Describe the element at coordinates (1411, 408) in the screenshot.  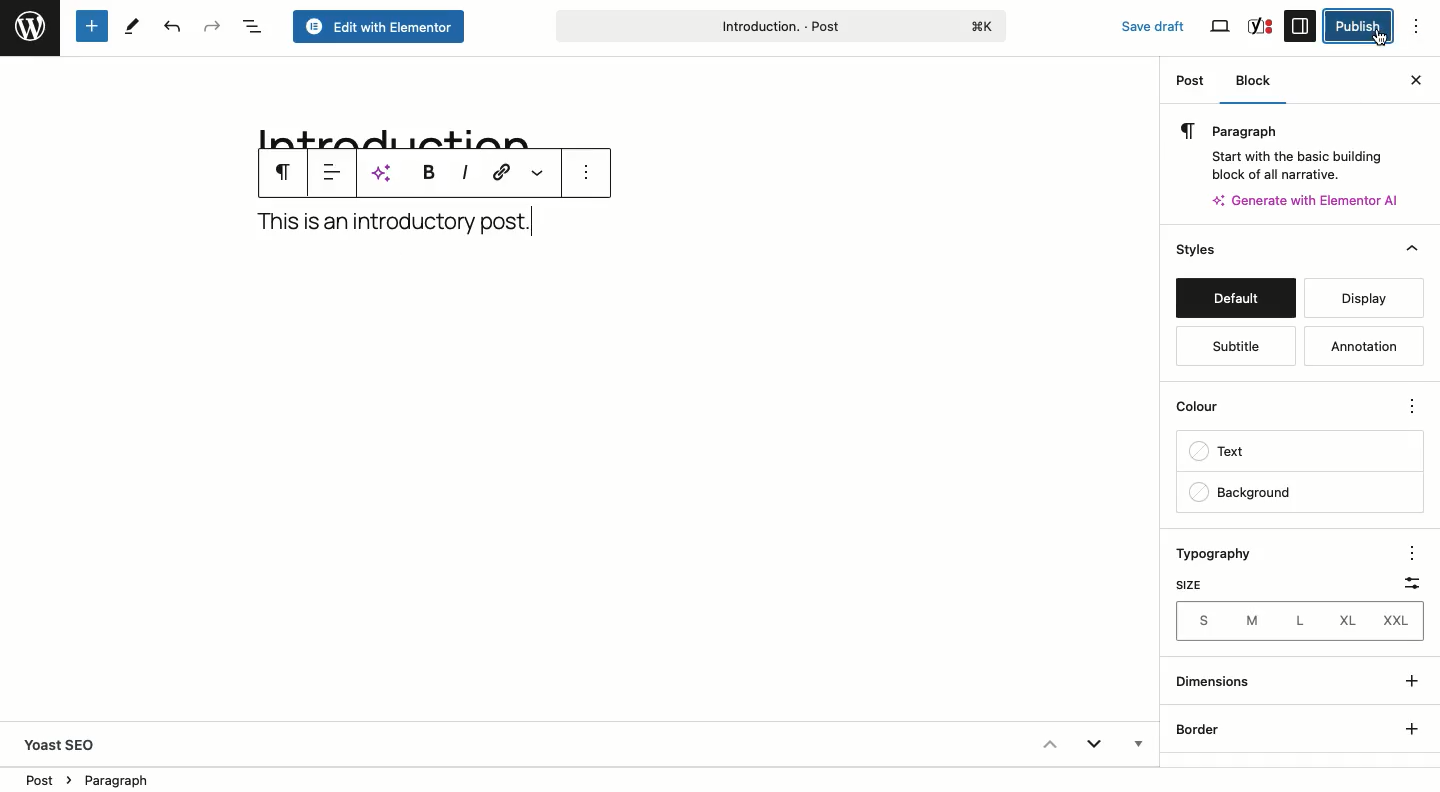
I see `Options` at that location.